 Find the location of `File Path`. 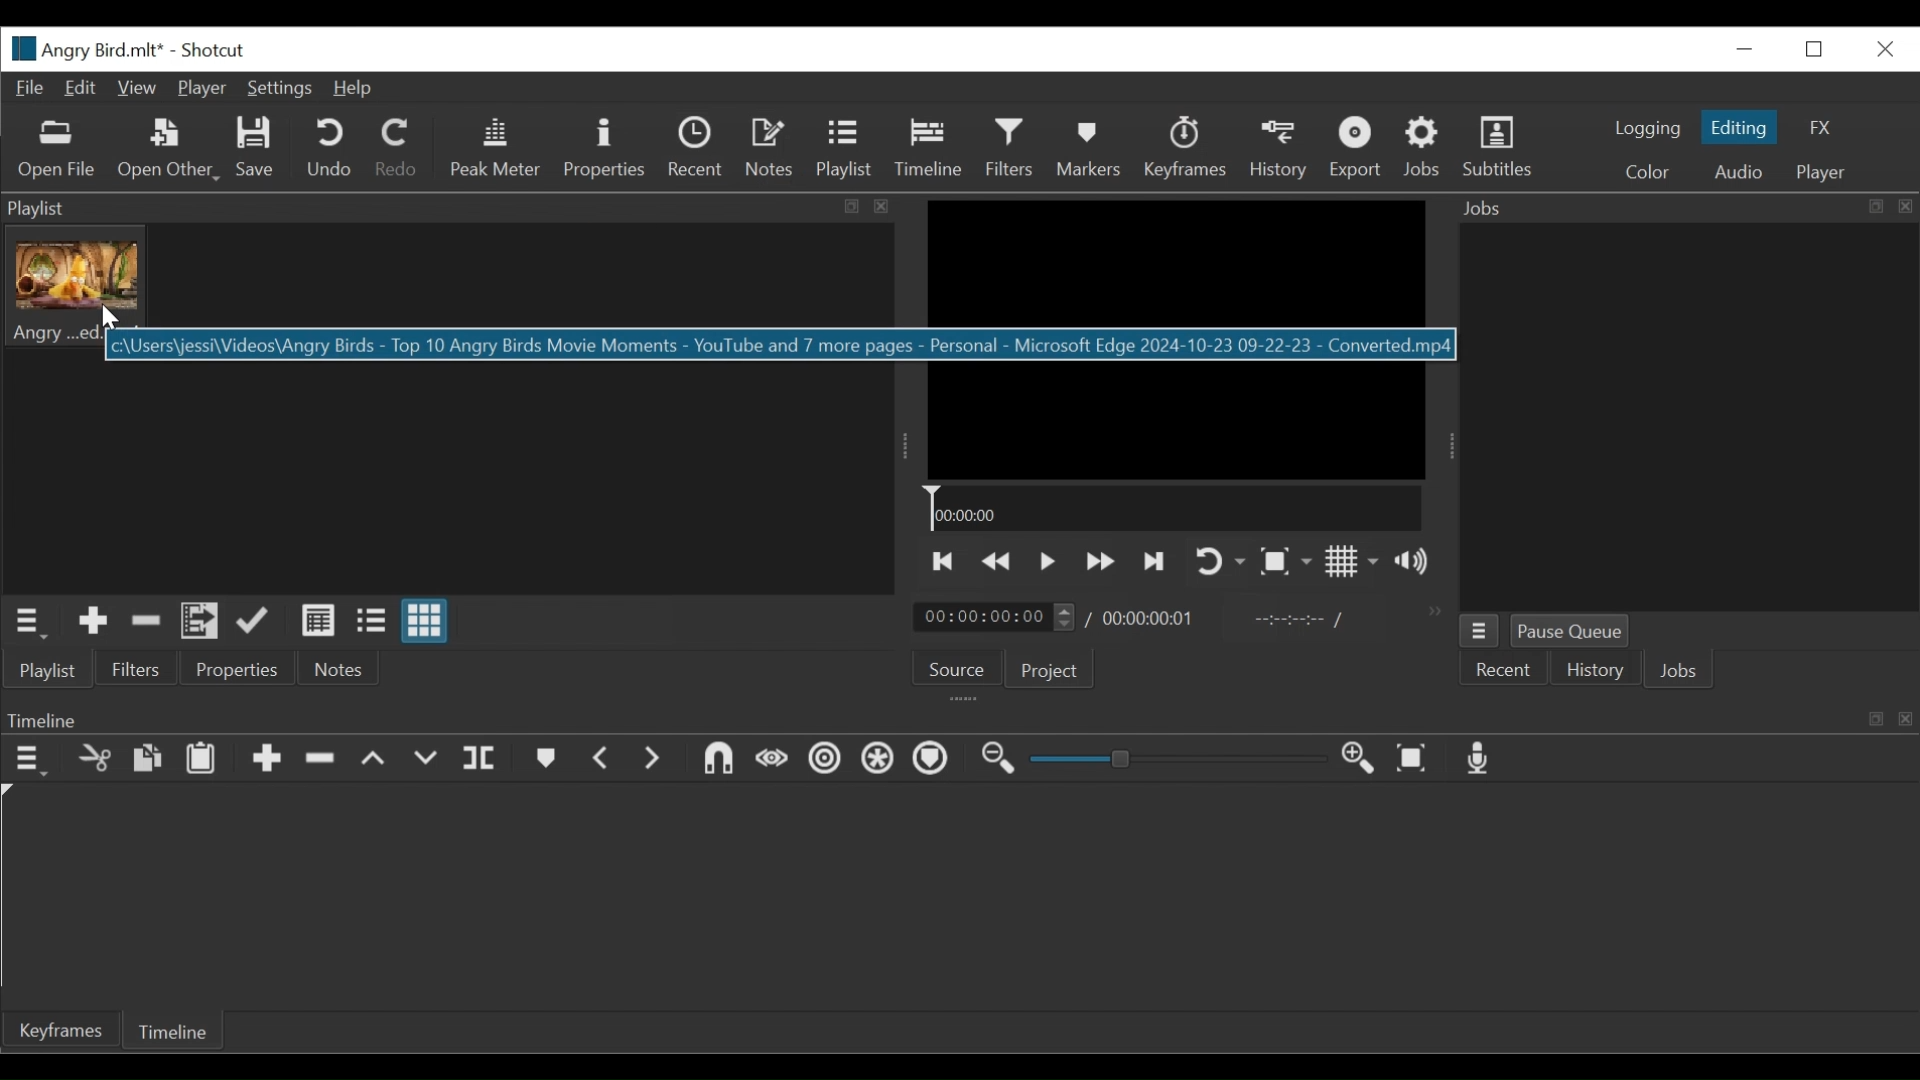

File Path is located at coordinates (781, 345).